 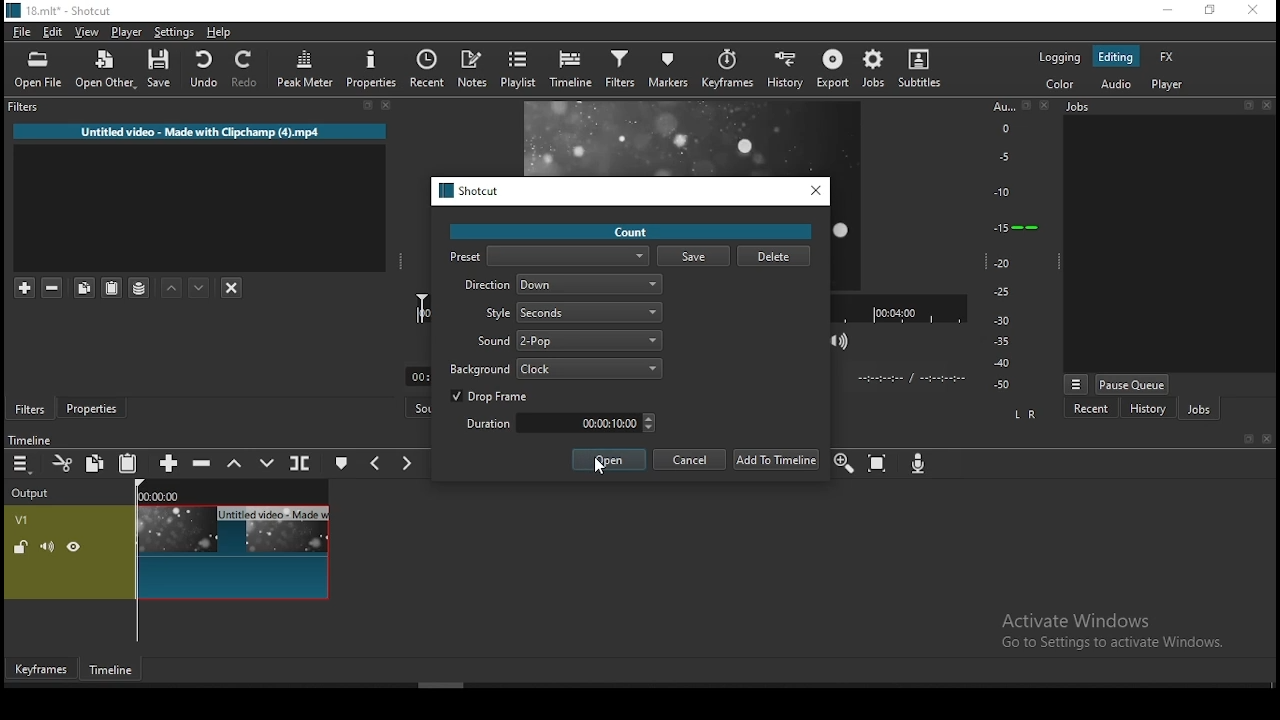 I want to click on Time format, so click(x=911, y=377).